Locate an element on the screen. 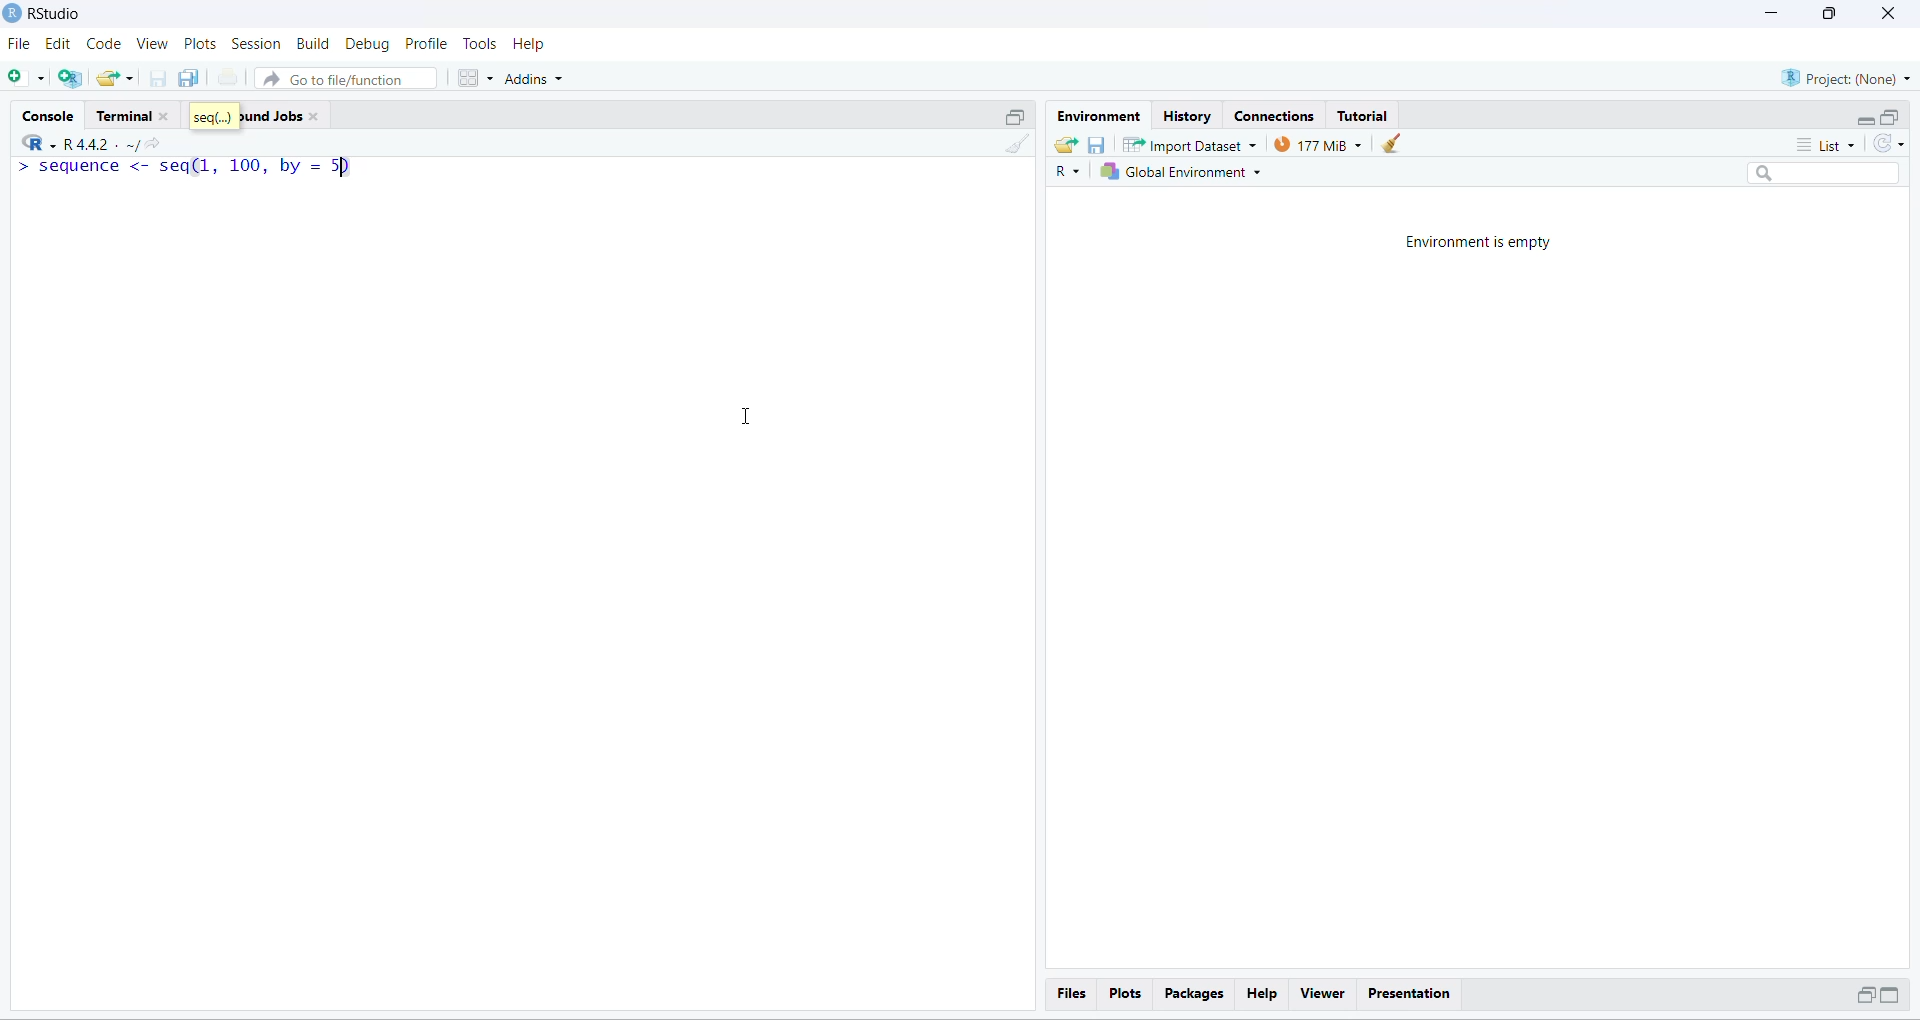 The image size is (1920, 1020). edit is located at coordinates (58, 44).